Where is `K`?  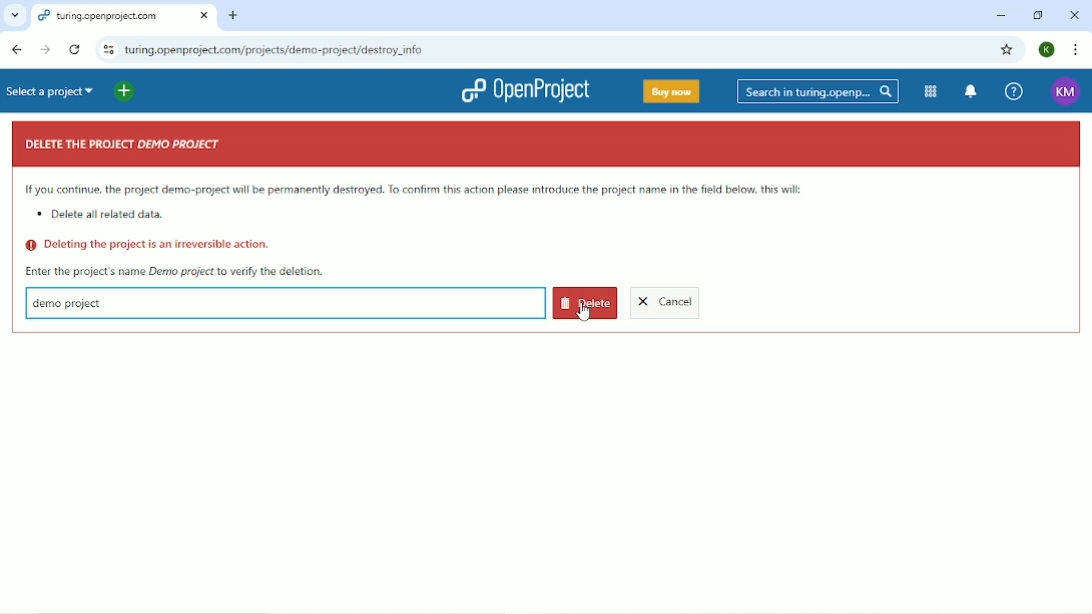 K is located at coordinates (1048, 50).